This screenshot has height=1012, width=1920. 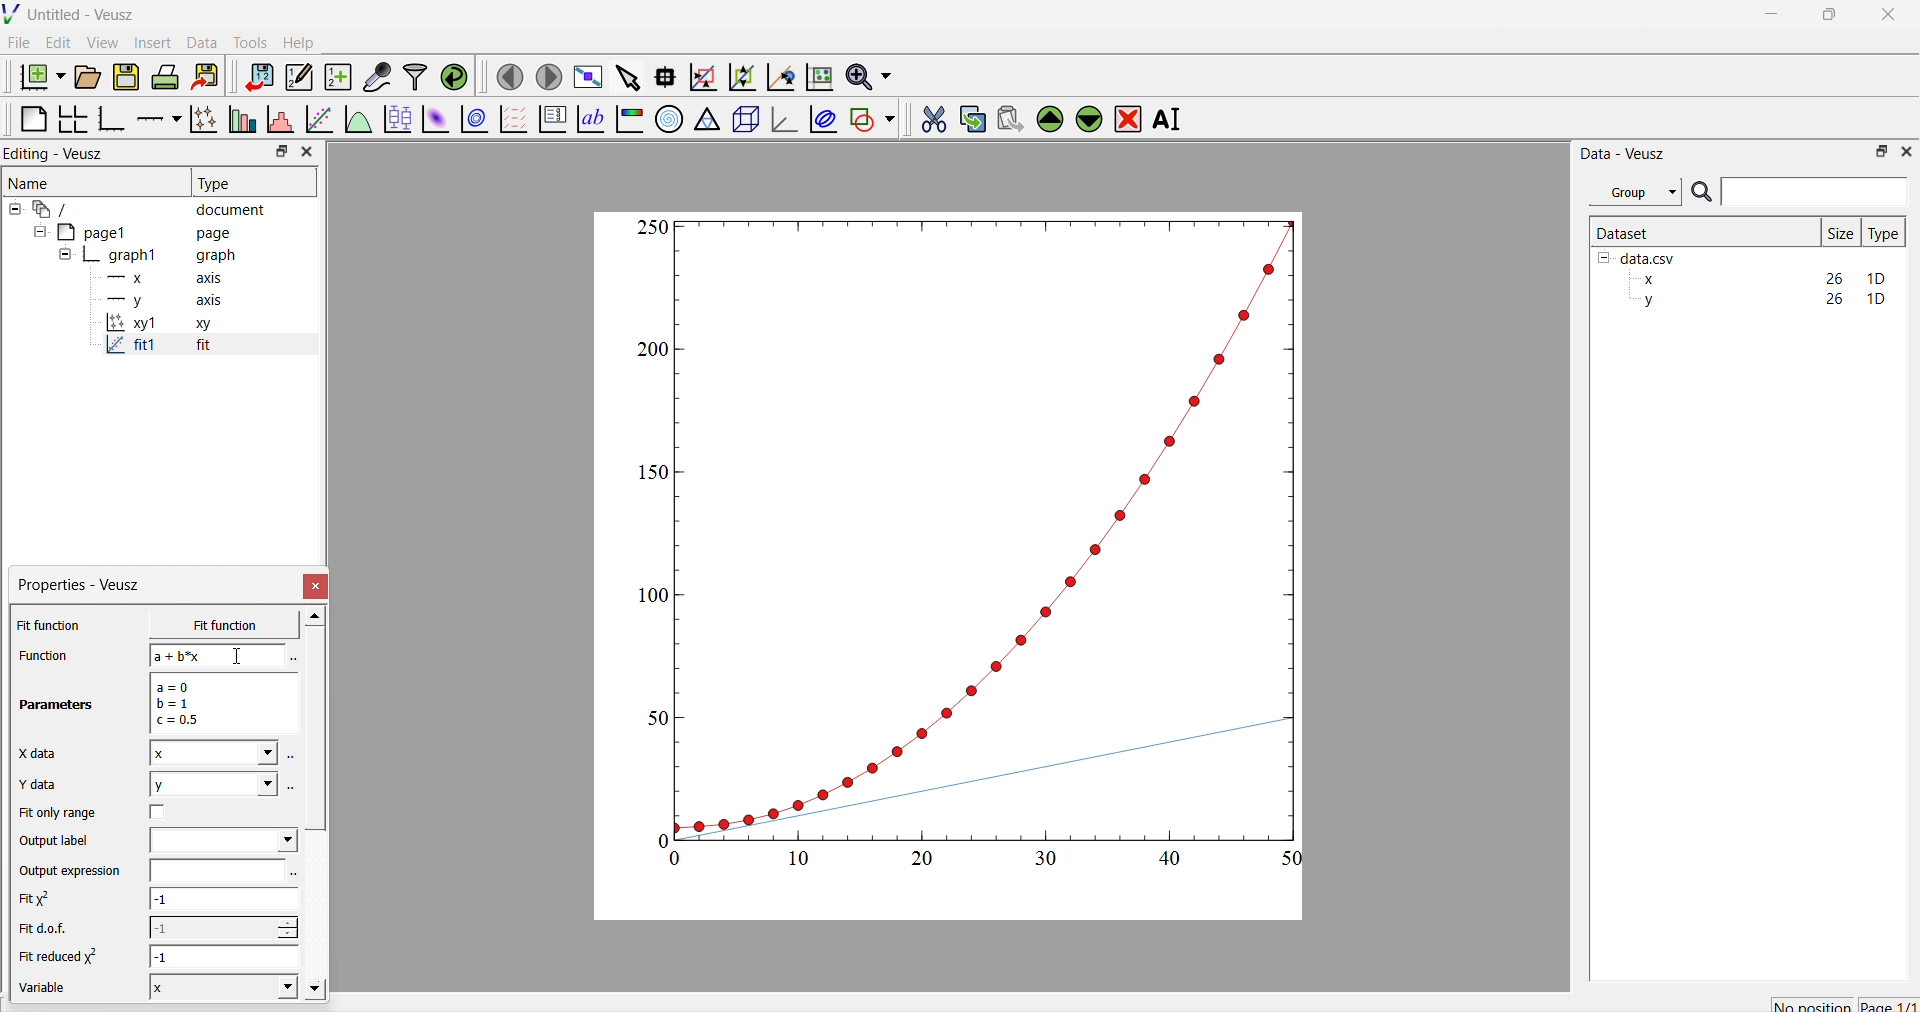 I want to click on Data - Veusz, so click(x=1623, y=153).